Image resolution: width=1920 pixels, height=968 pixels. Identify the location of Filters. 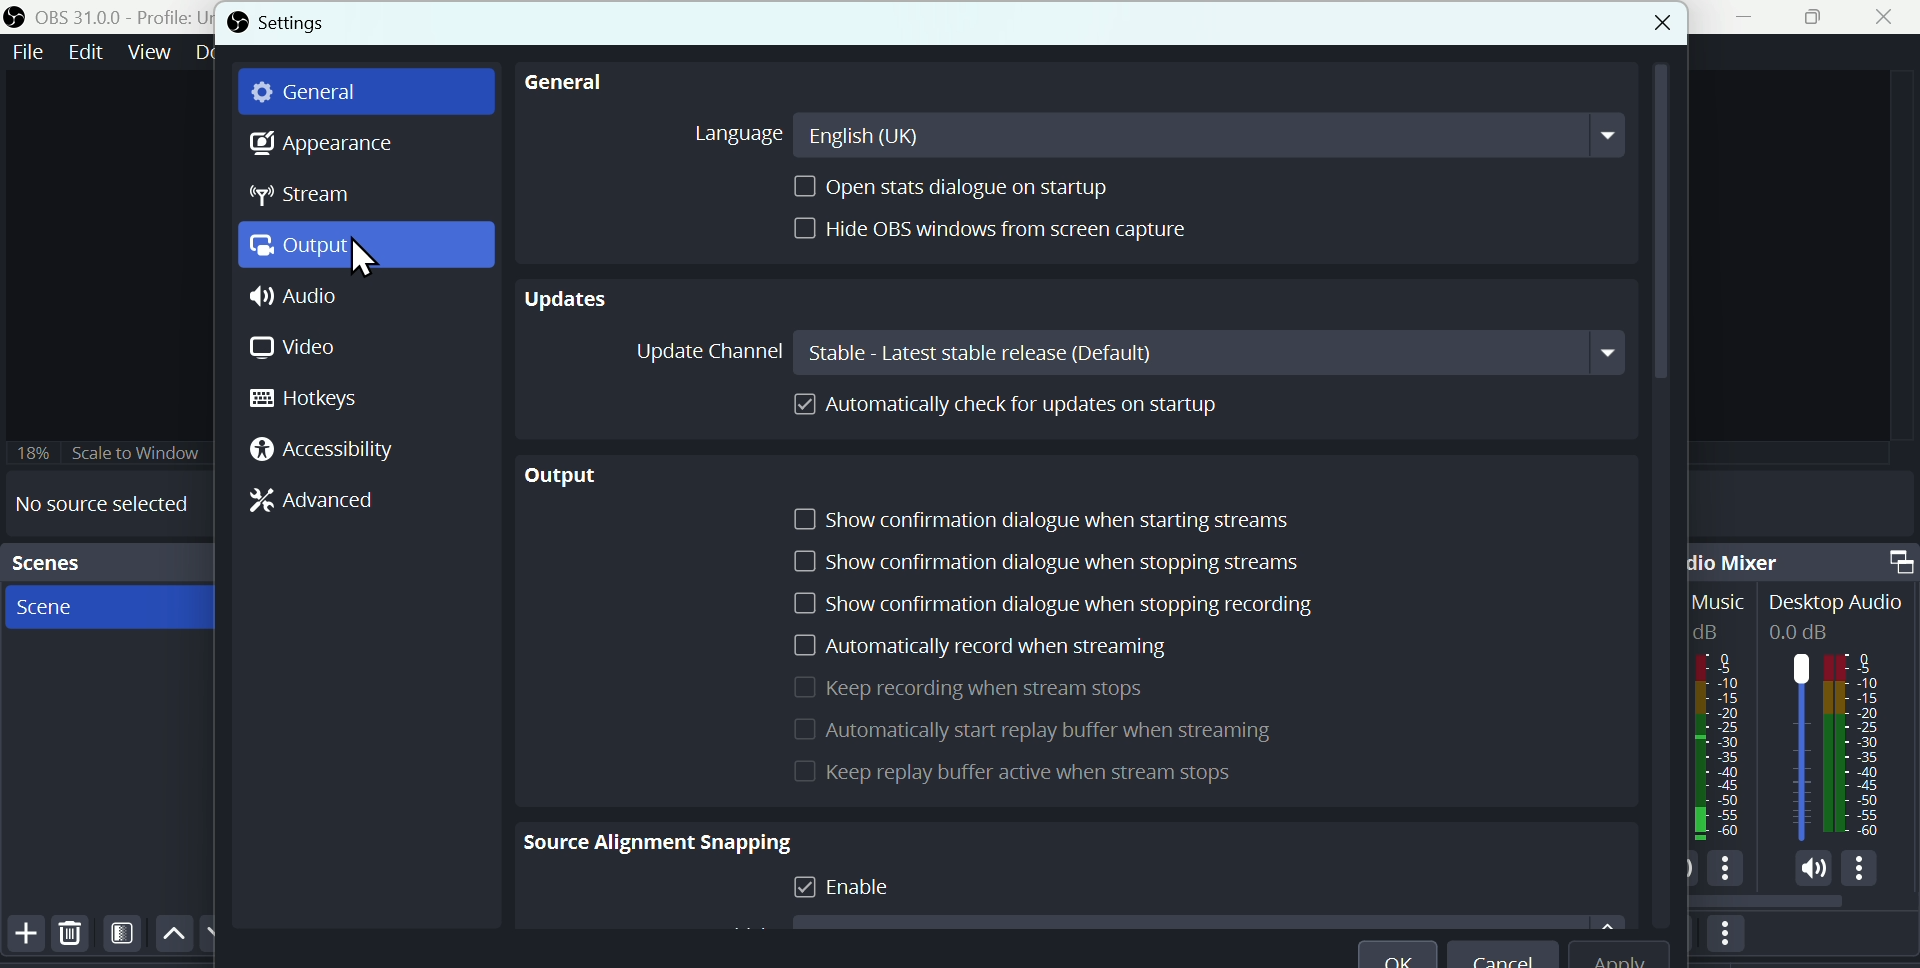
(128, 939).